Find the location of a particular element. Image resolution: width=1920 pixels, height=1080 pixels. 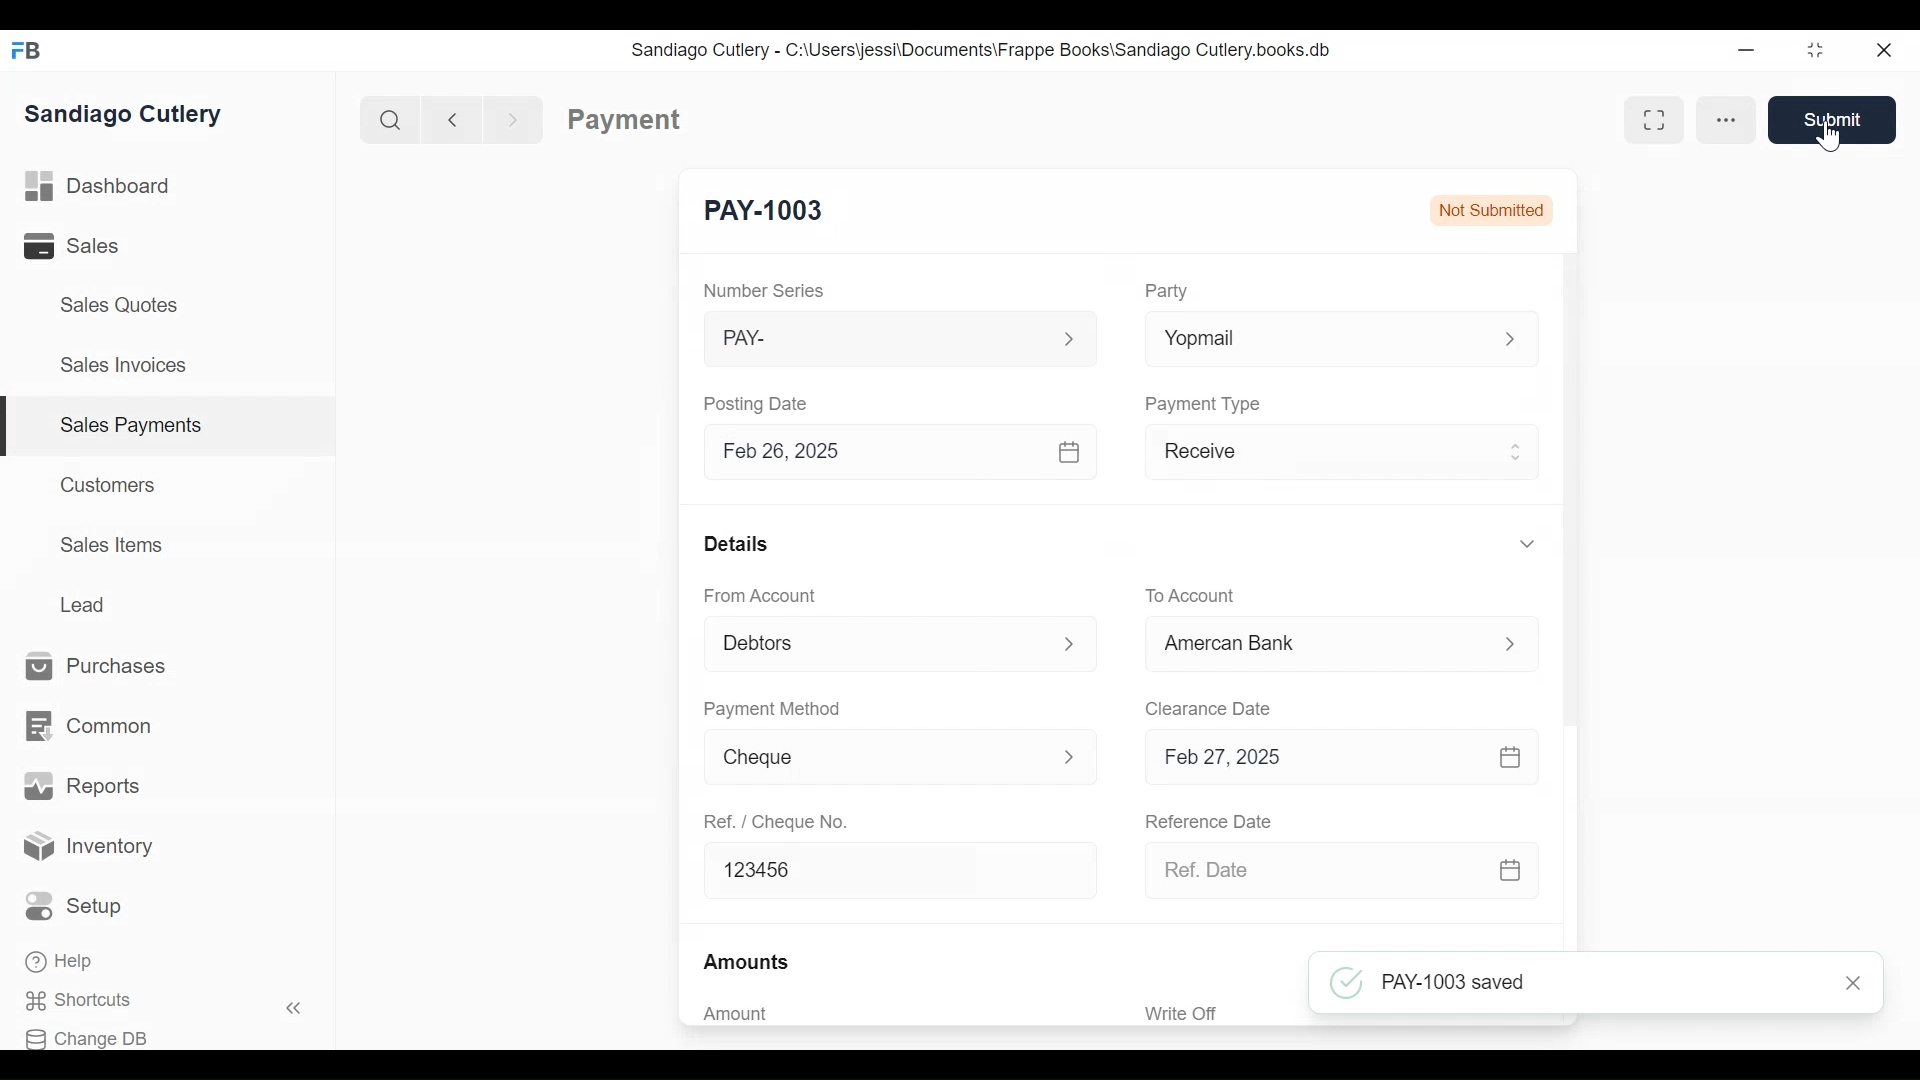

Change DB is located at coordinates (93, 1036).